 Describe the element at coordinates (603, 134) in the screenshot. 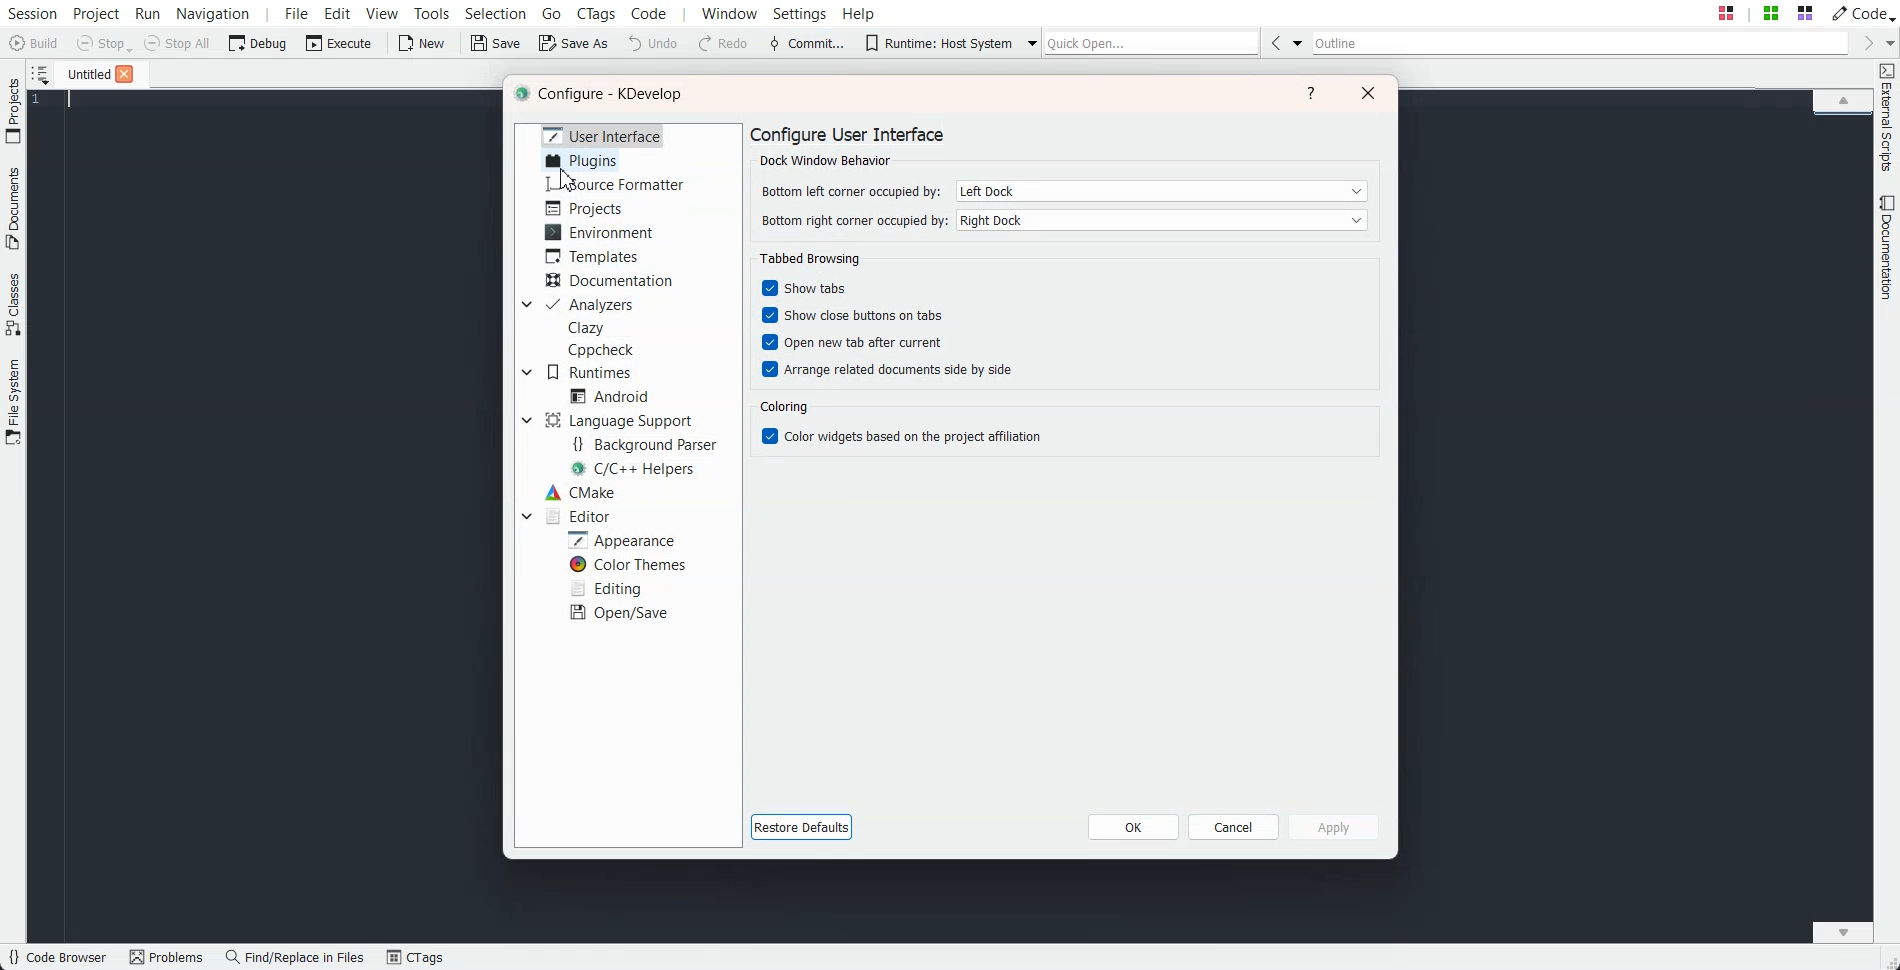

I see `User Interface` at that location.